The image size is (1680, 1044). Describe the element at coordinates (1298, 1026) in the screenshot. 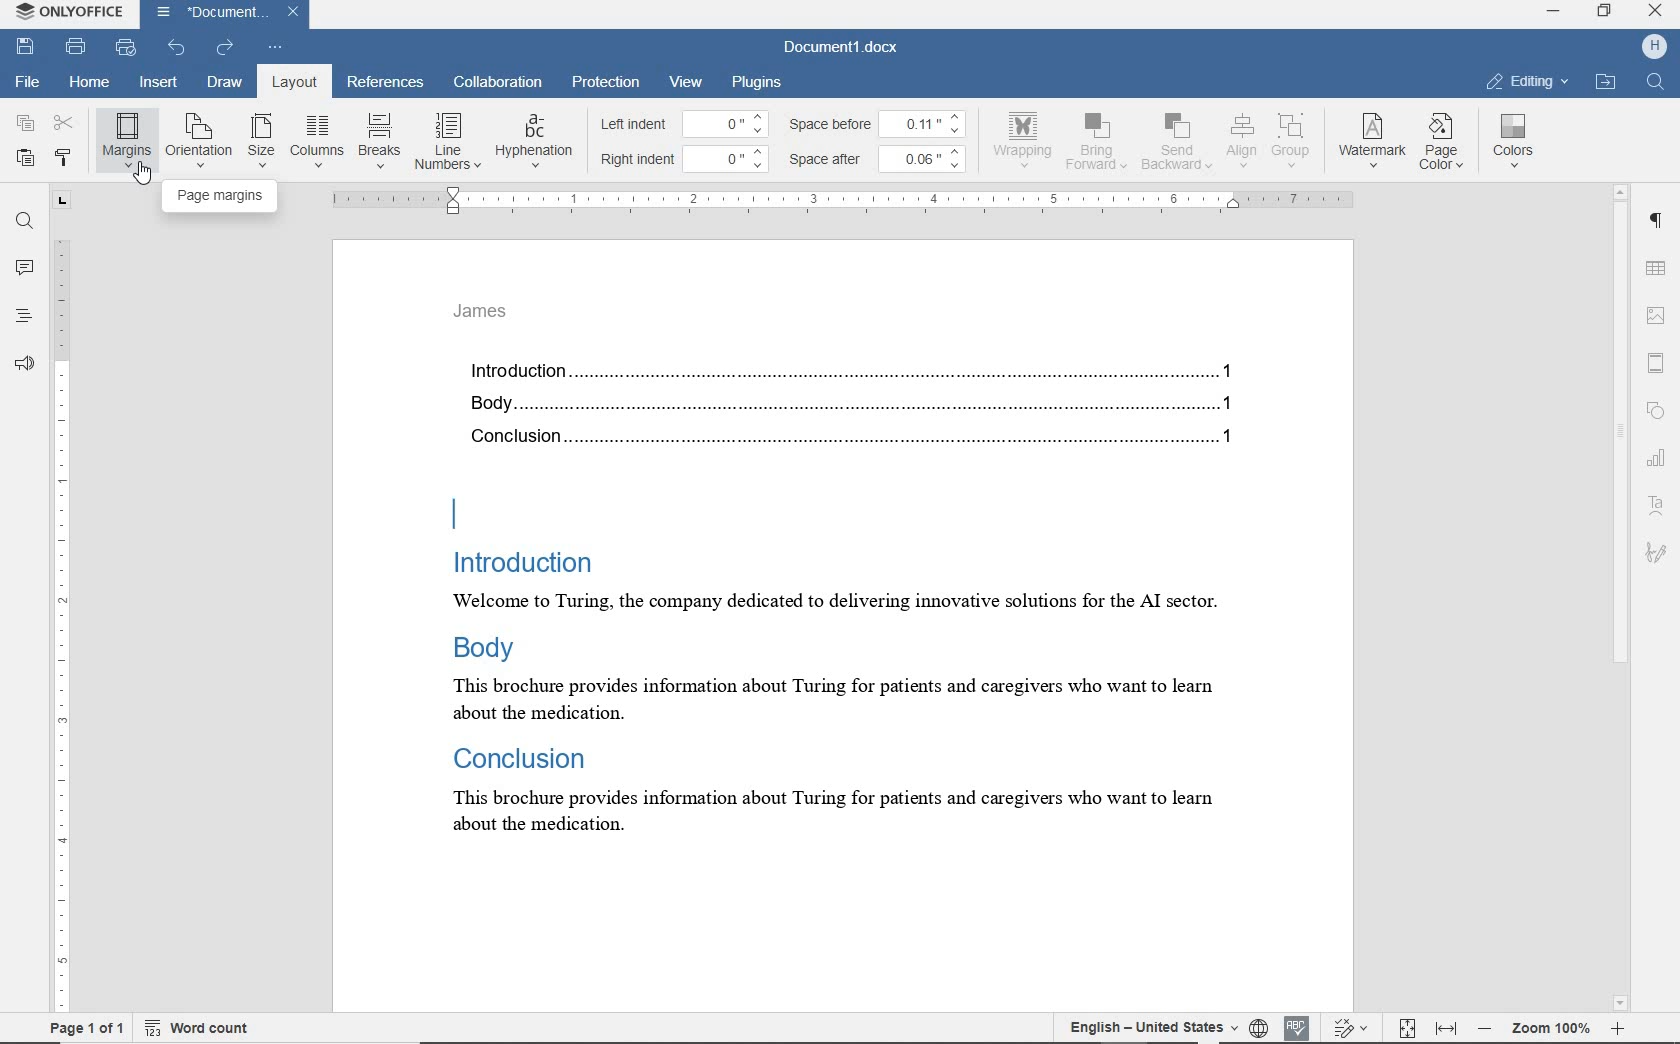

I see `spell check` at that location.